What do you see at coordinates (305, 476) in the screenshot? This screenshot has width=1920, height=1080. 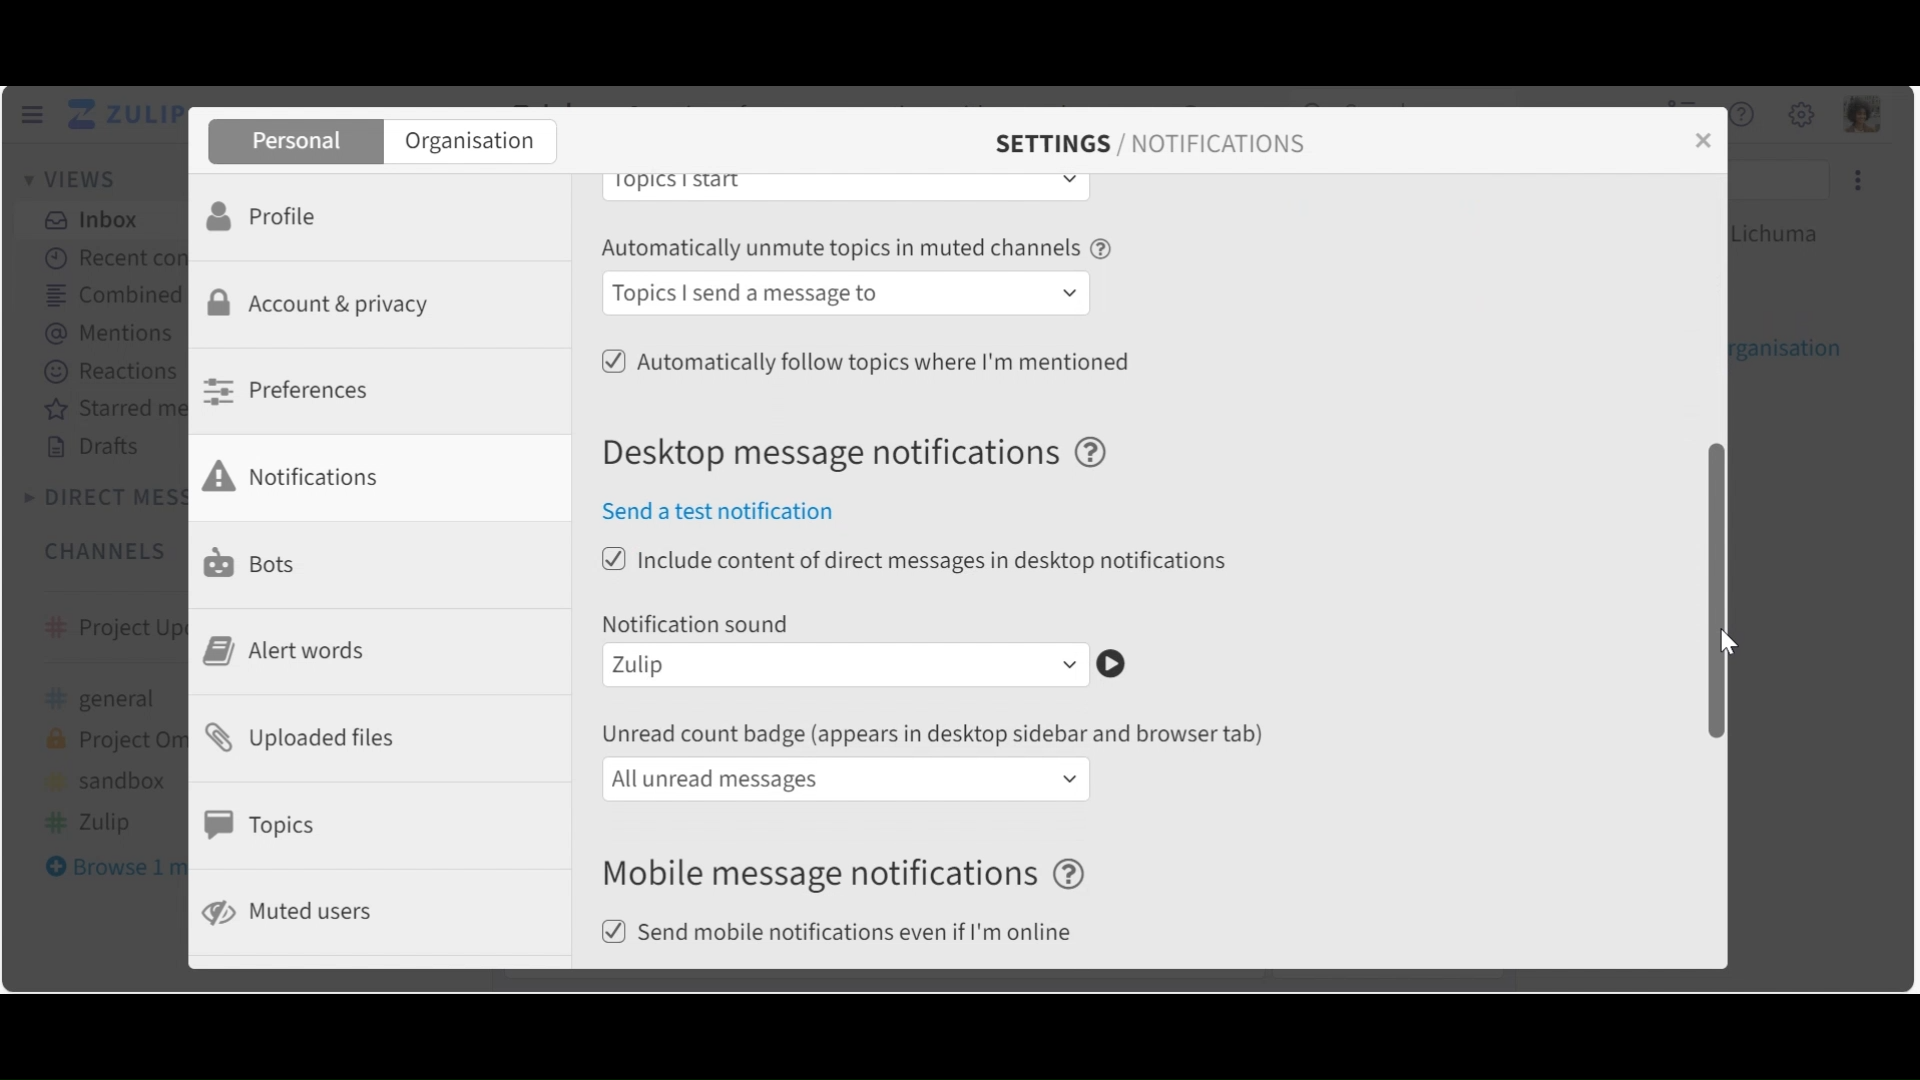 I see `Notifications` at bounding box center [305, 476].